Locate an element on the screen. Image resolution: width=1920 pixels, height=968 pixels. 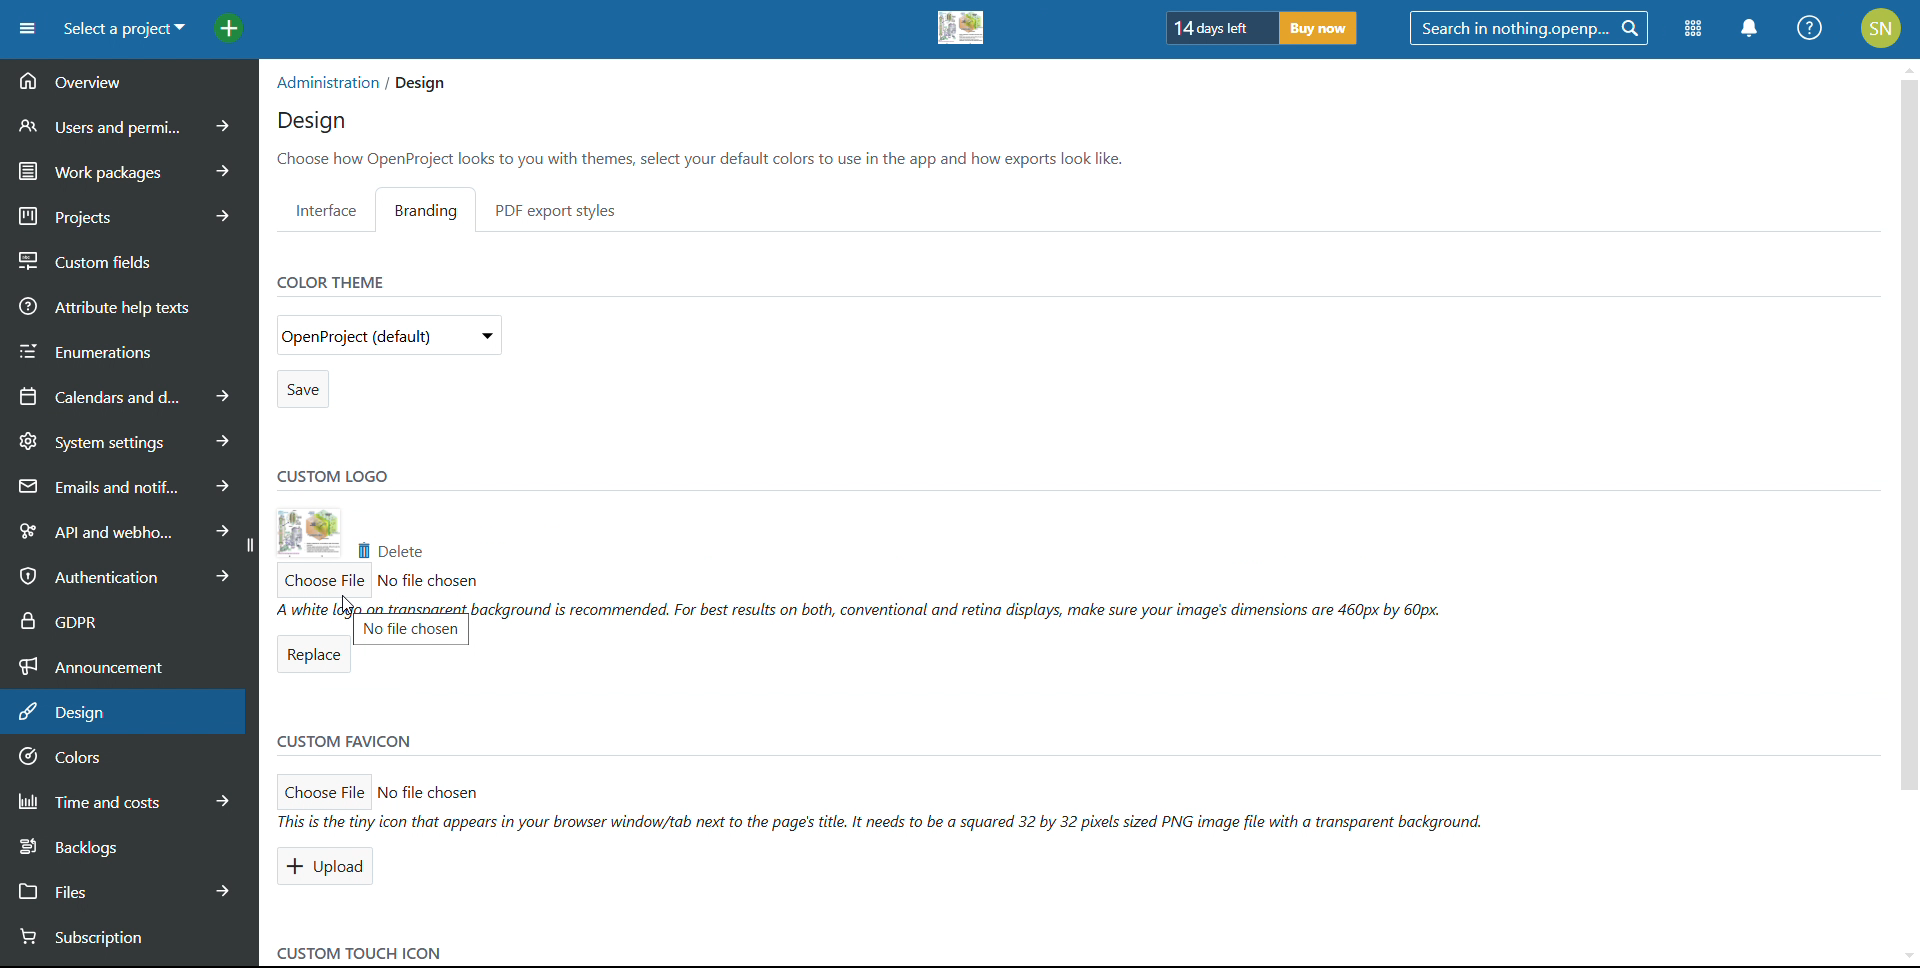
pdf export styles is located at coordinates (556, 210).